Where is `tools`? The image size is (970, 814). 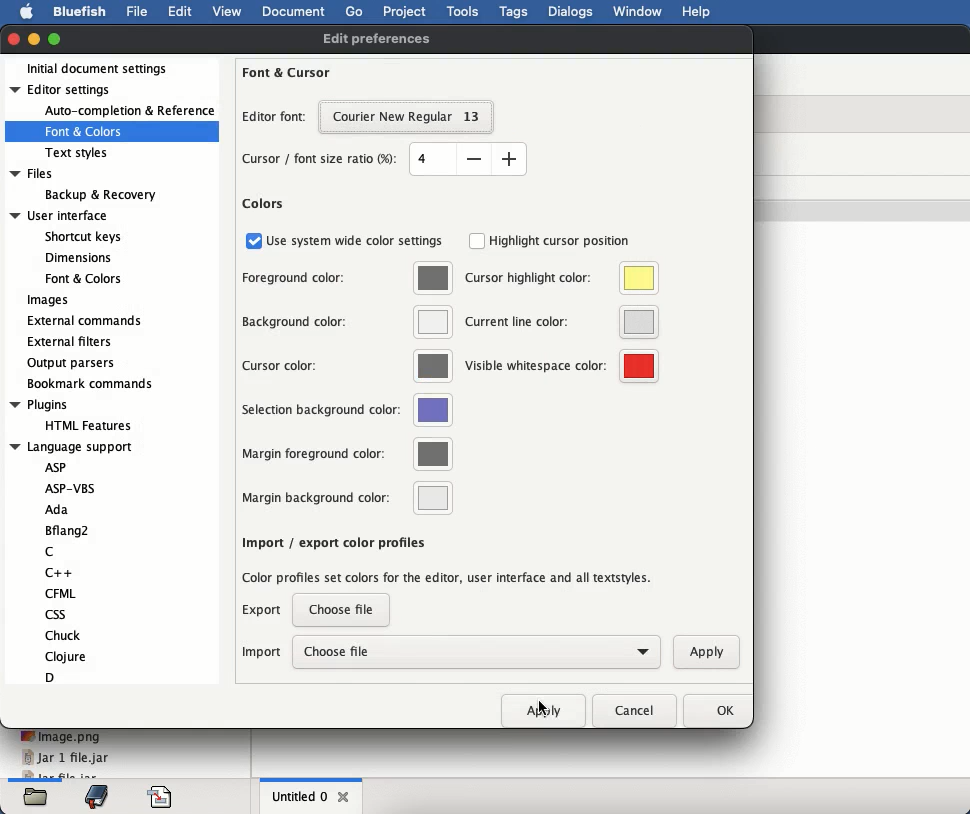 tools is located at coordinates (464, 12).